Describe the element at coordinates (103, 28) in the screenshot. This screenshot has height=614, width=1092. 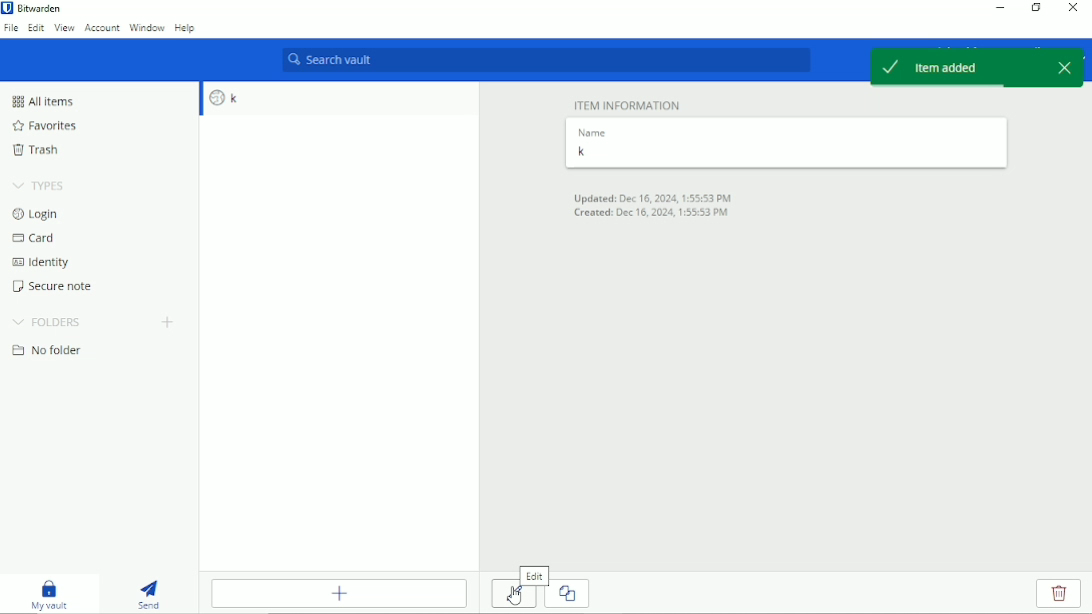
I see `Account` at that location.